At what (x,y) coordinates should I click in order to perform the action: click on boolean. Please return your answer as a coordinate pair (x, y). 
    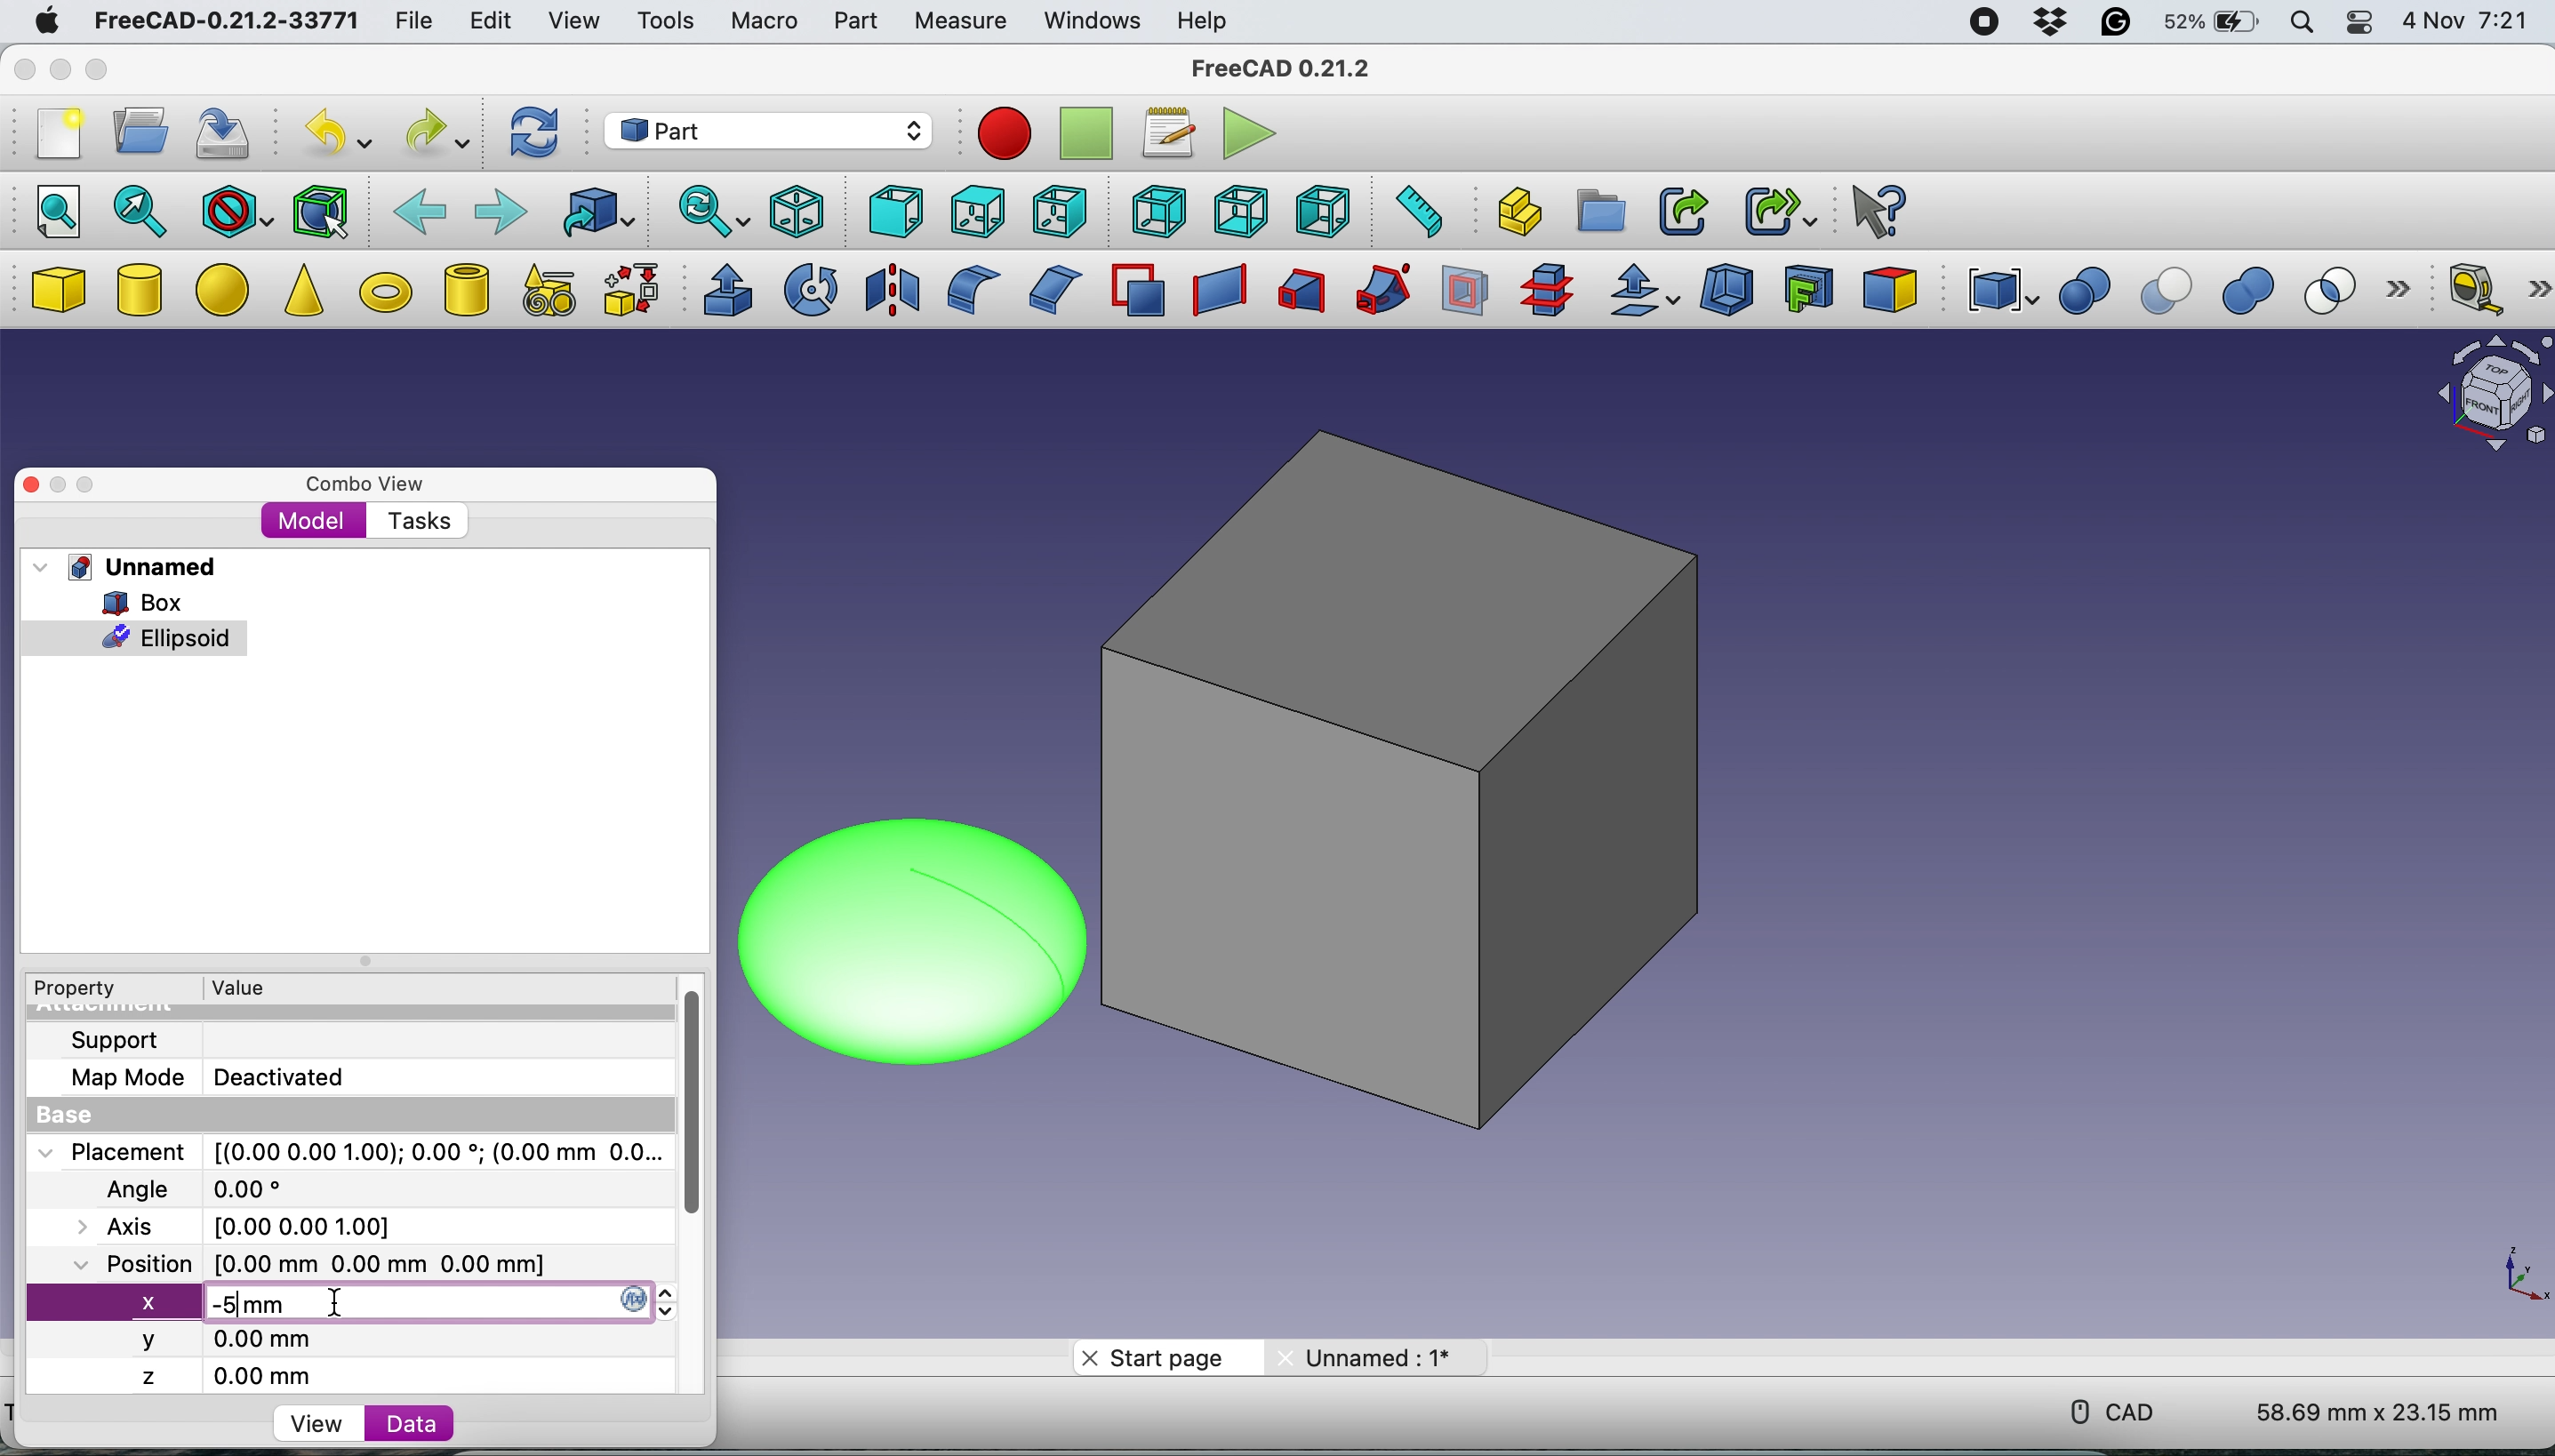
    Looking at the image, I should click on (2084, 292).